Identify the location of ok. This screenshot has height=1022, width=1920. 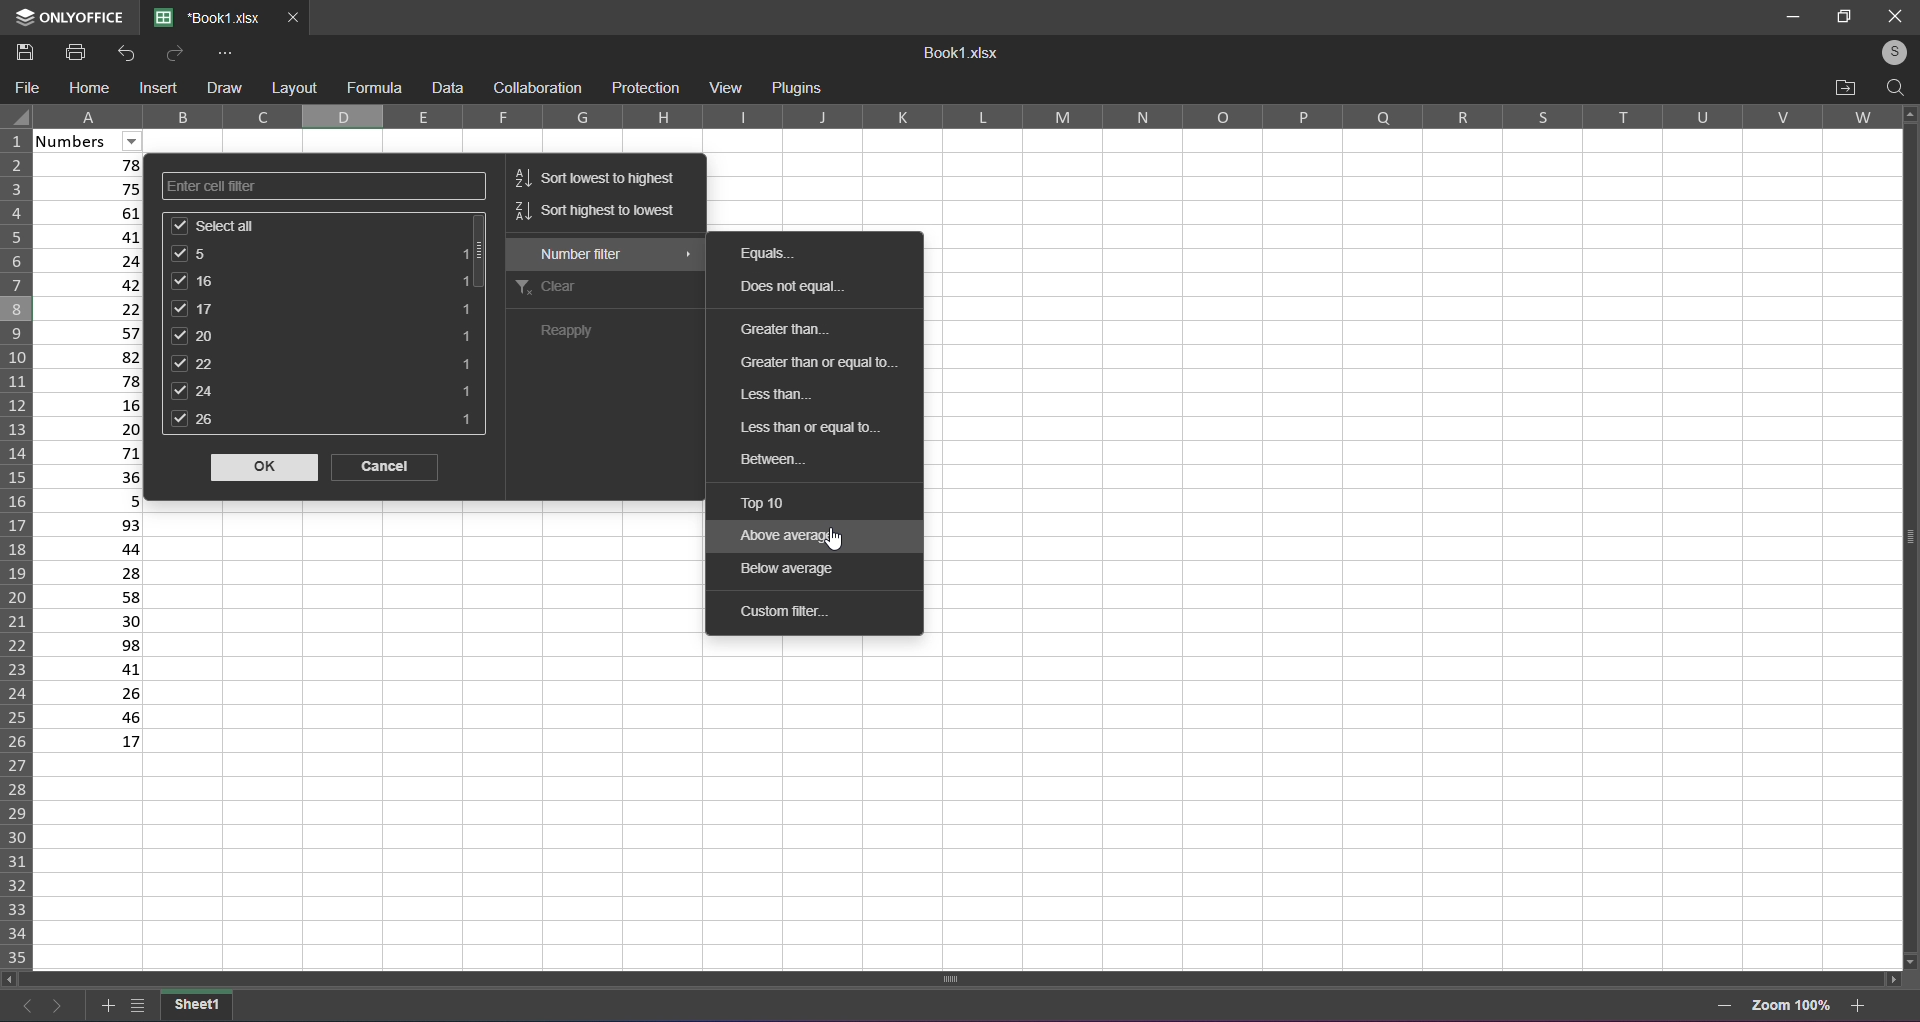
(261, 468).